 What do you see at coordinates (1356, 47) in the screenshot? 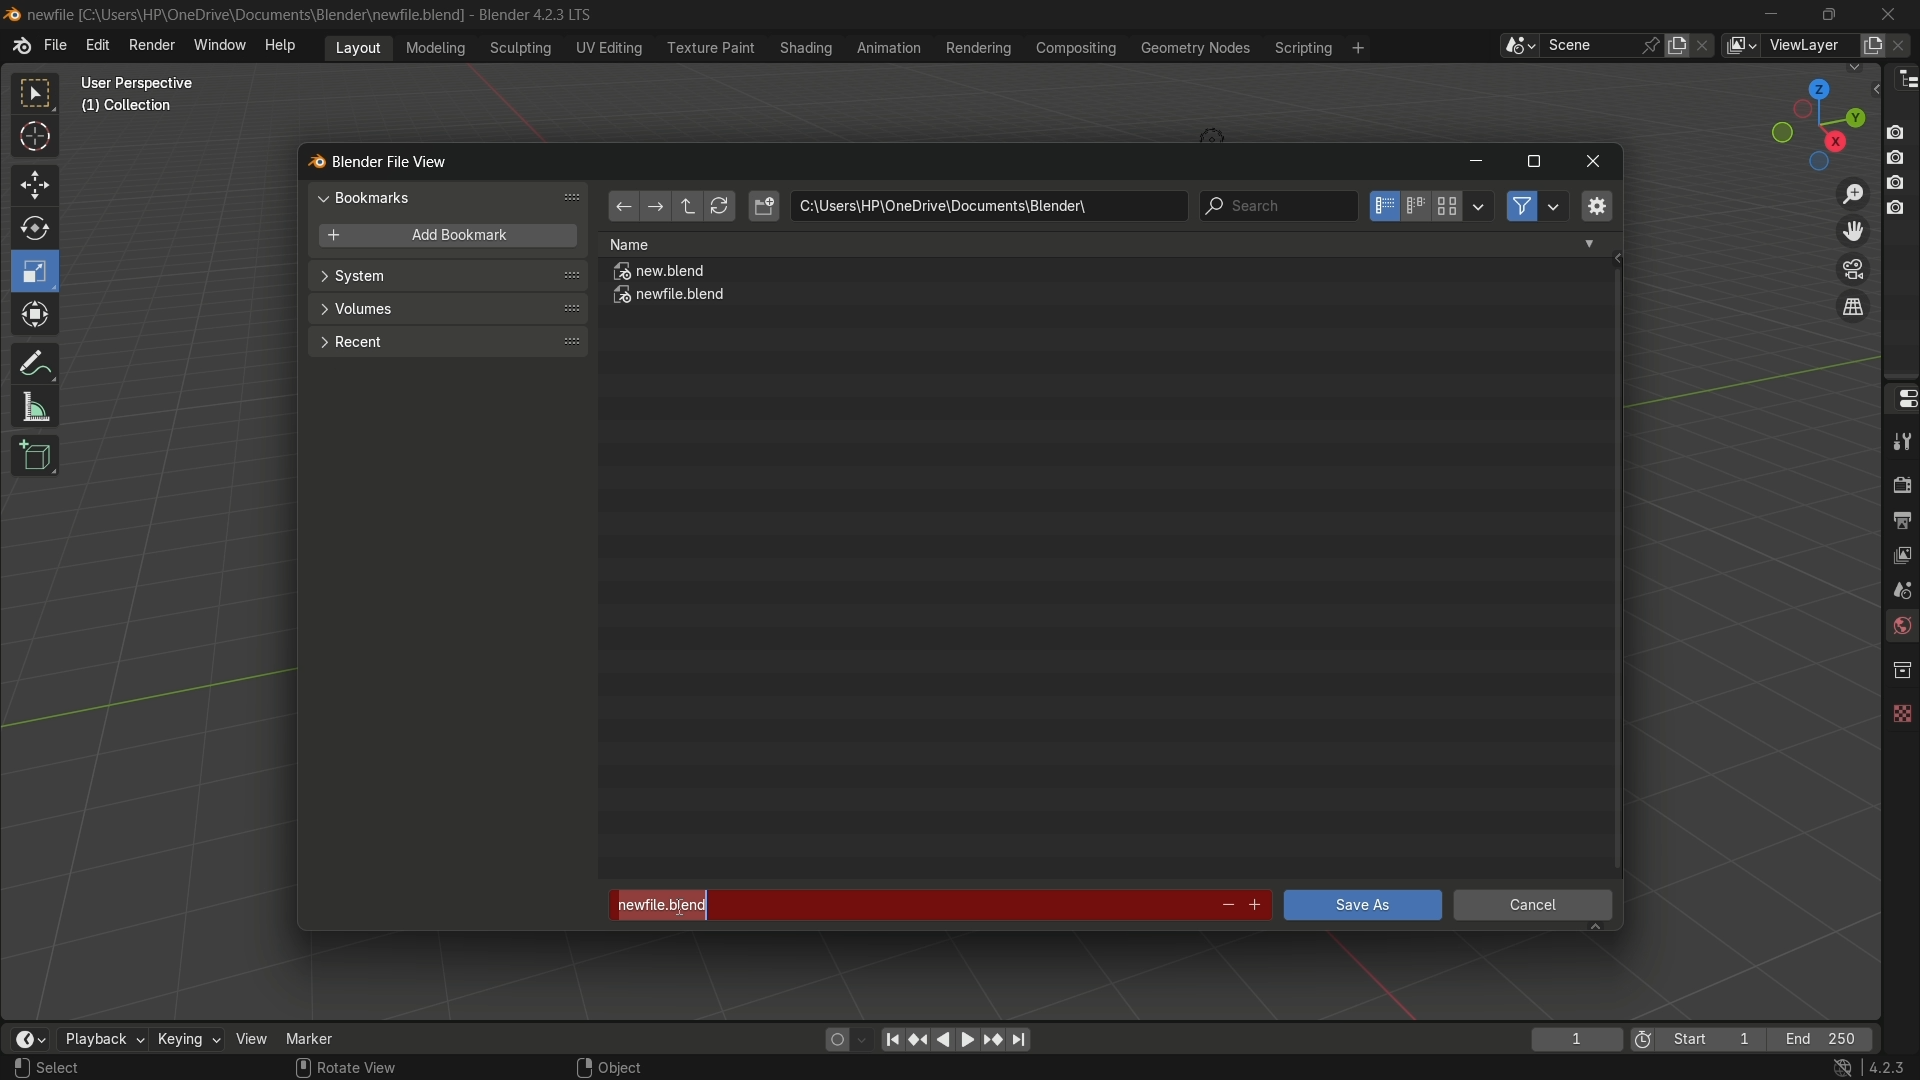
I see `add workspace` at bounding box center [1356, 47].